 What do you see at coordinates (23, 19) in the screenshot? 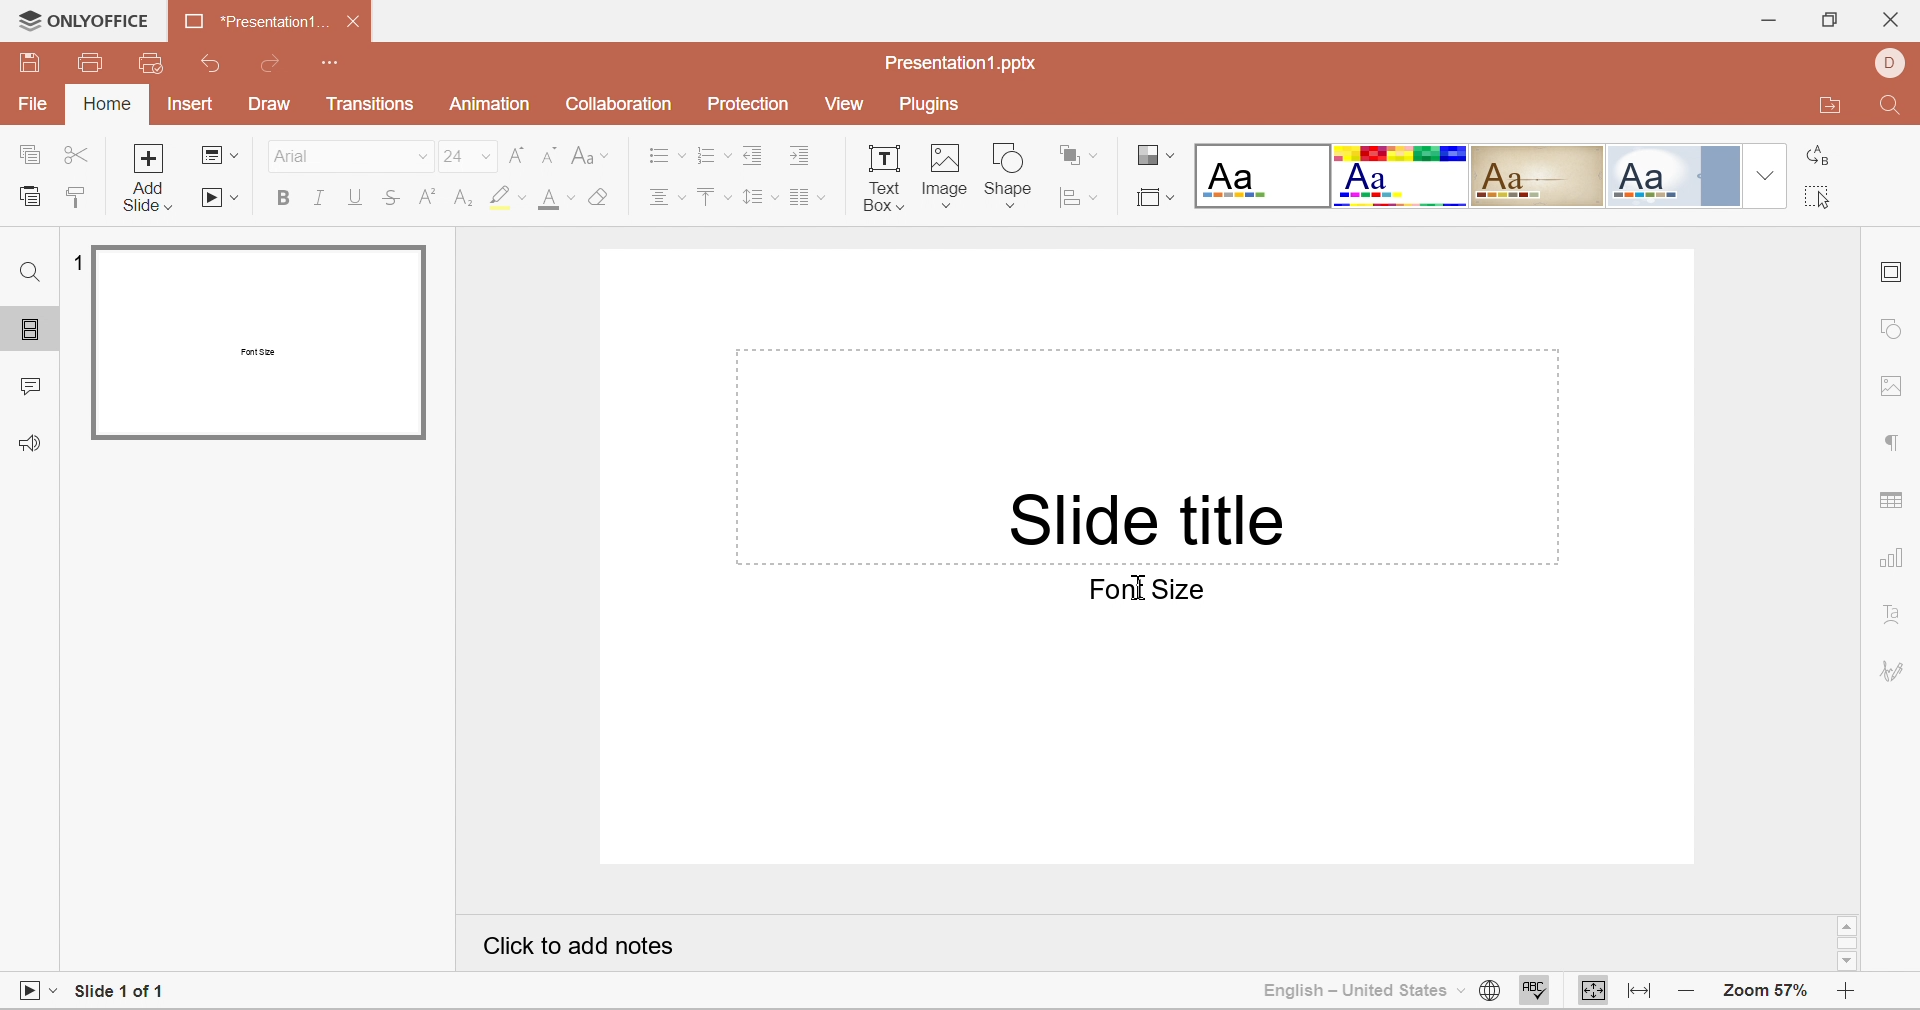
I see `logo` at bounding box center [23, 19].